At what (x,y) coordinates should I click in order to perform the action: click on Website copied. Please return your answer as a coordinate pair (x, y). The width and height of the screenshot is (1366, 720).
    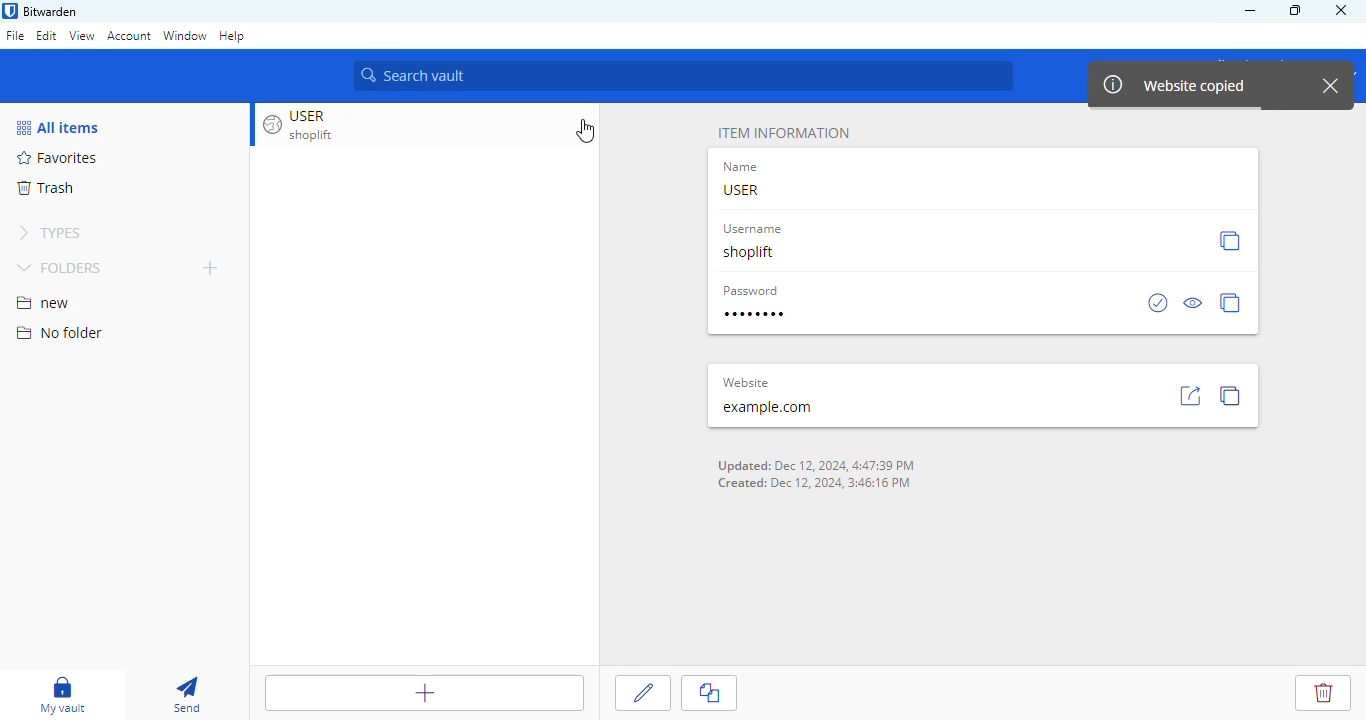
    Looking at the image, I should click on (1168, 83).